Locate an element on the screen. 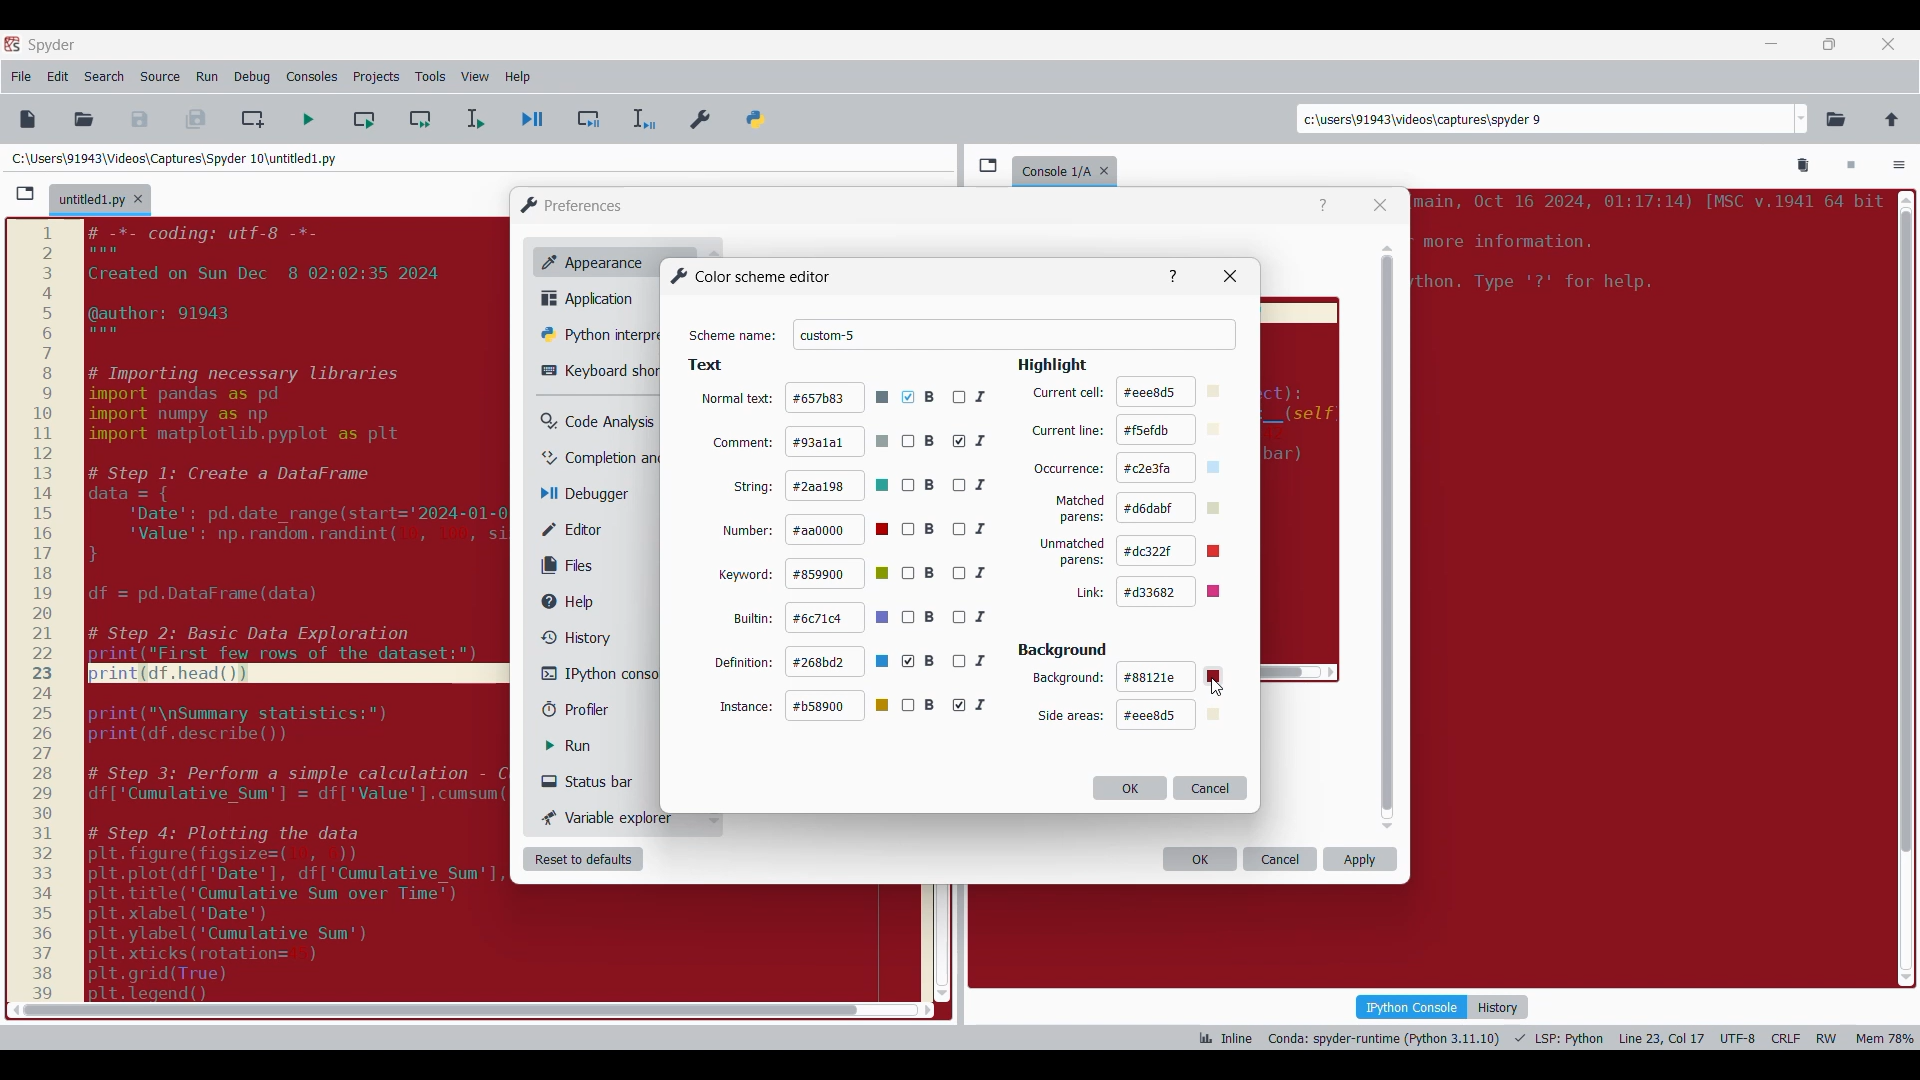 The height and width of the screenshot is (1080, 1920). B is located at coordinates (919, 705).